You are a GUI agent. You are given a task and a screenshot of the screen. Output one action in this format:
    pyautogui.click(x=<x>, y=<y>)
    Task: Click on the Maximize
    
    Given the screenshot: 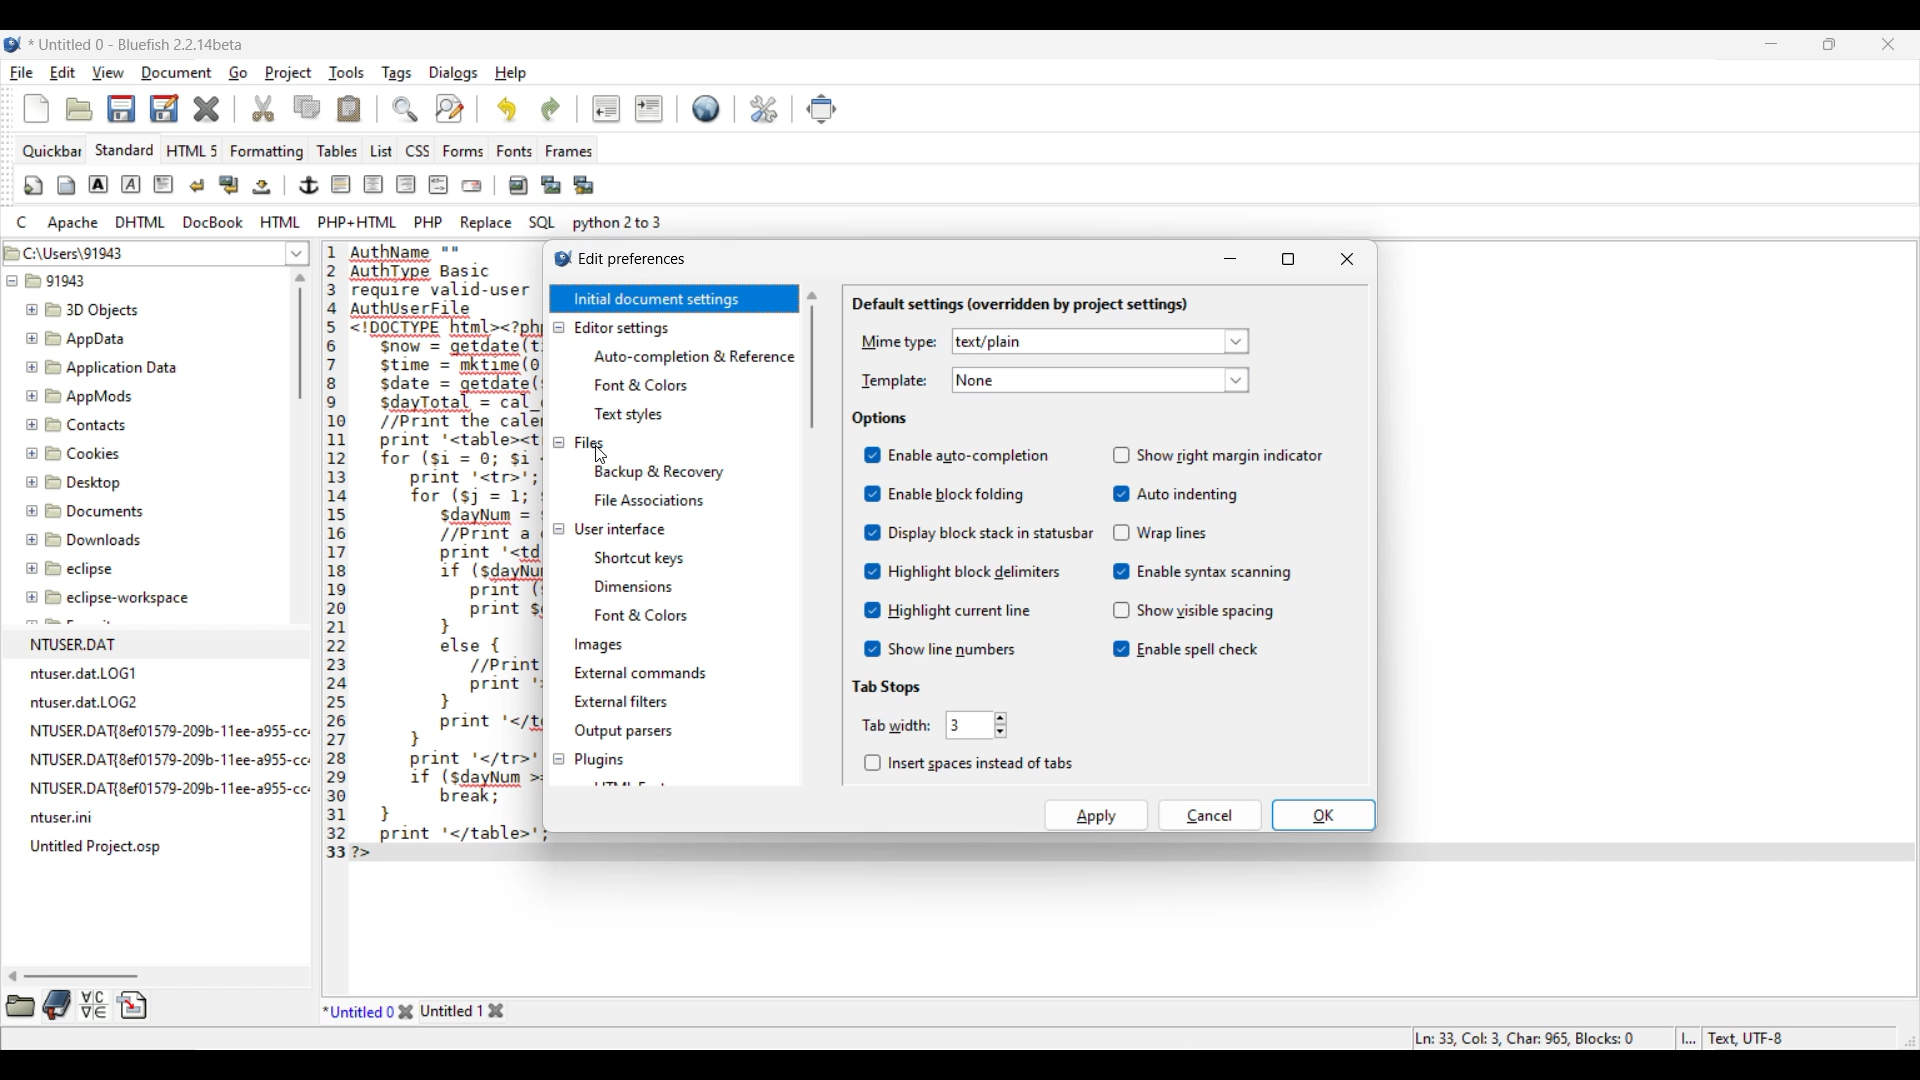 What is the action you would take?
    pyautogui.click(x=1288, y=259)
    